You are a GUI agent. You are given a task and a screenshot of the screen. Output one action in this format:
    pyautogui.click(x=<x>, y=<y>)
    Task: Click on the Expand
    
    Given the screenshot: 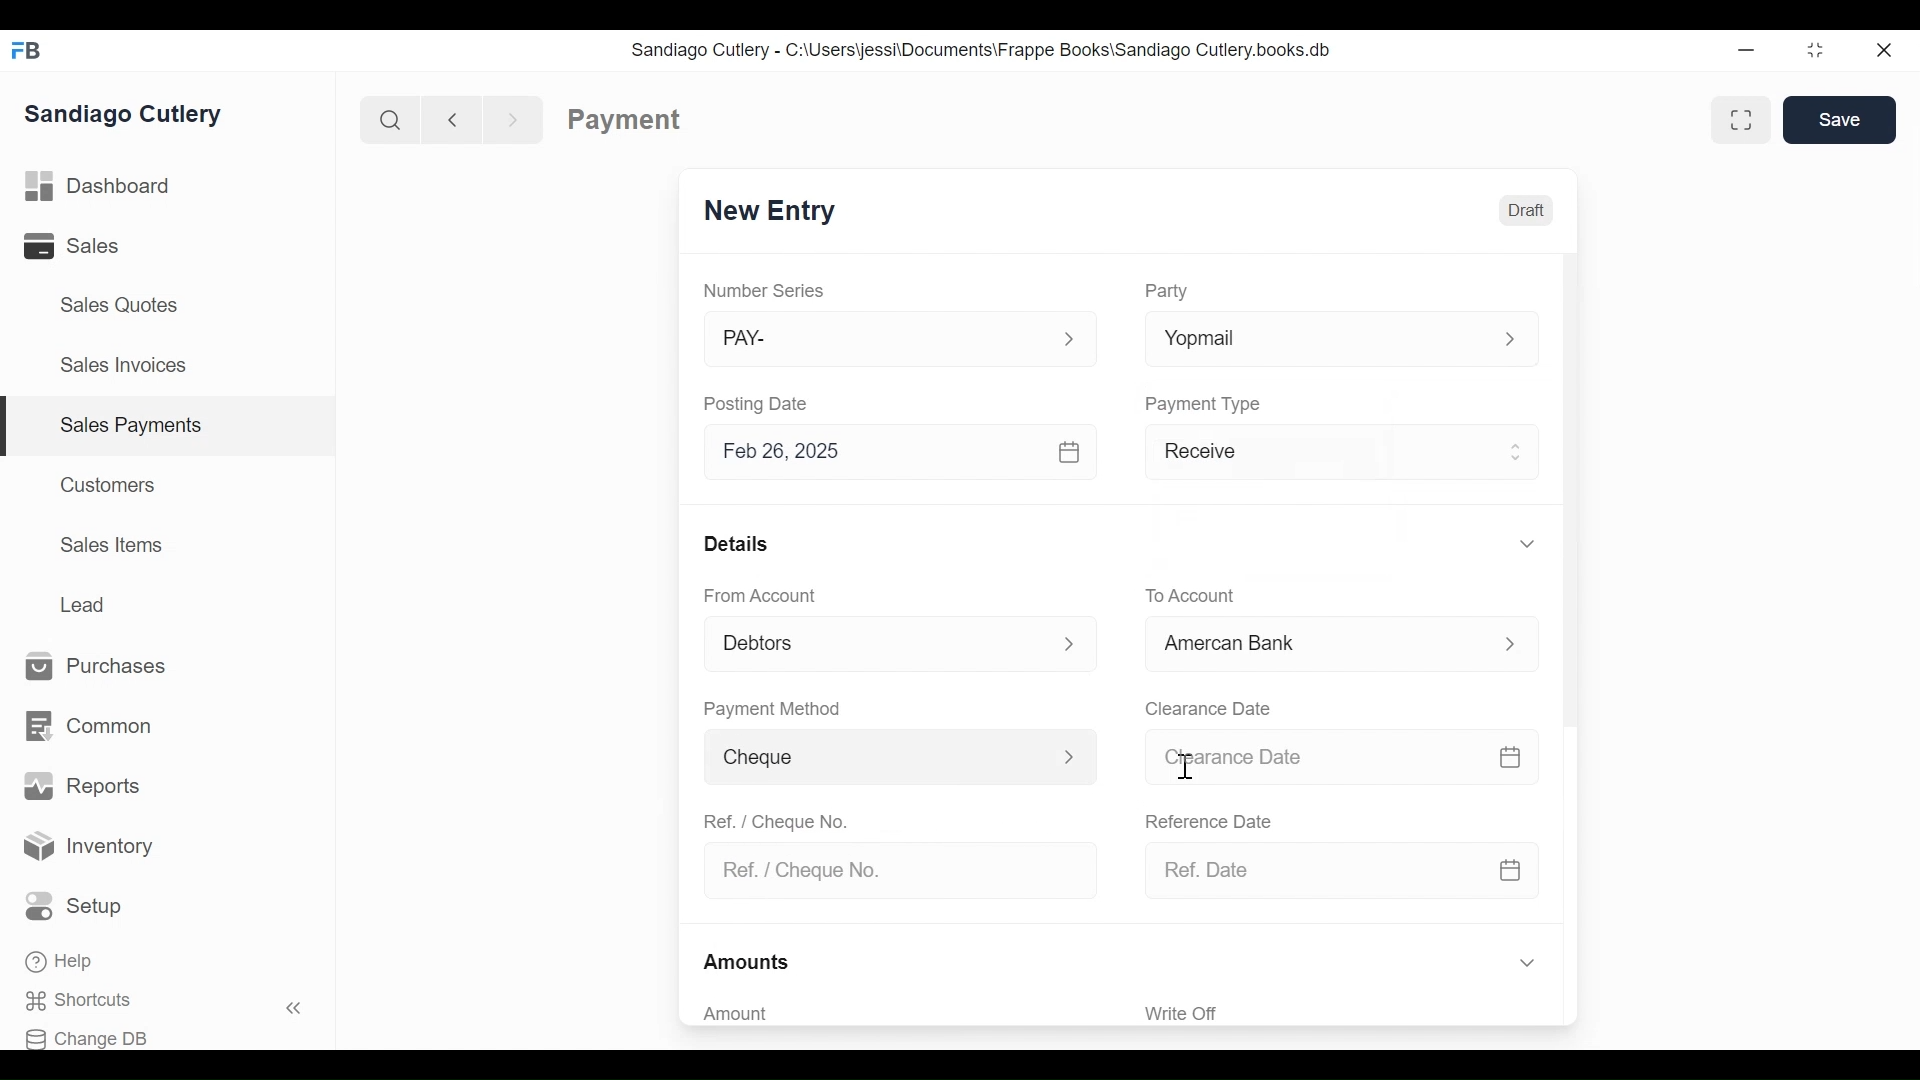 What is the action you would take?
    pyautogui.click(x=1074, y=643)
    